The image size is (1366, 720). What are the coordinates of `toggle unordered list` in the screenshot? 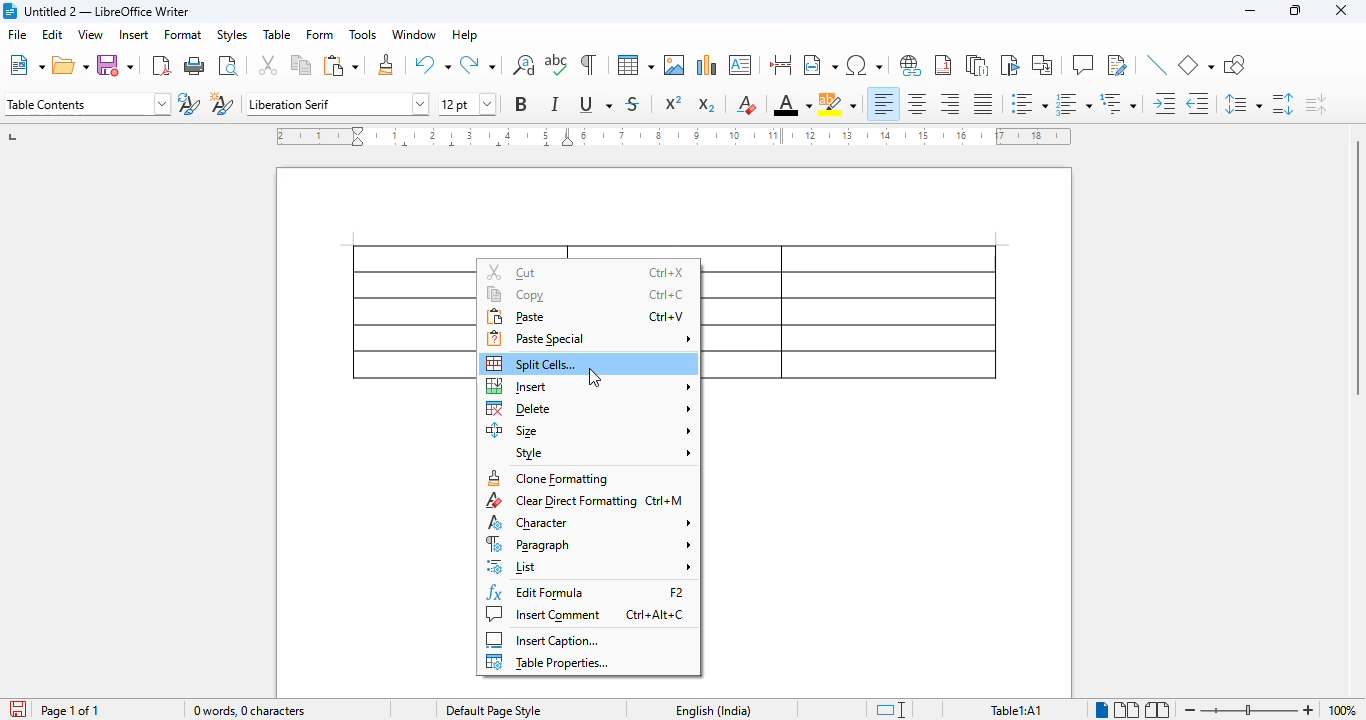 It's located at (1029, 103).